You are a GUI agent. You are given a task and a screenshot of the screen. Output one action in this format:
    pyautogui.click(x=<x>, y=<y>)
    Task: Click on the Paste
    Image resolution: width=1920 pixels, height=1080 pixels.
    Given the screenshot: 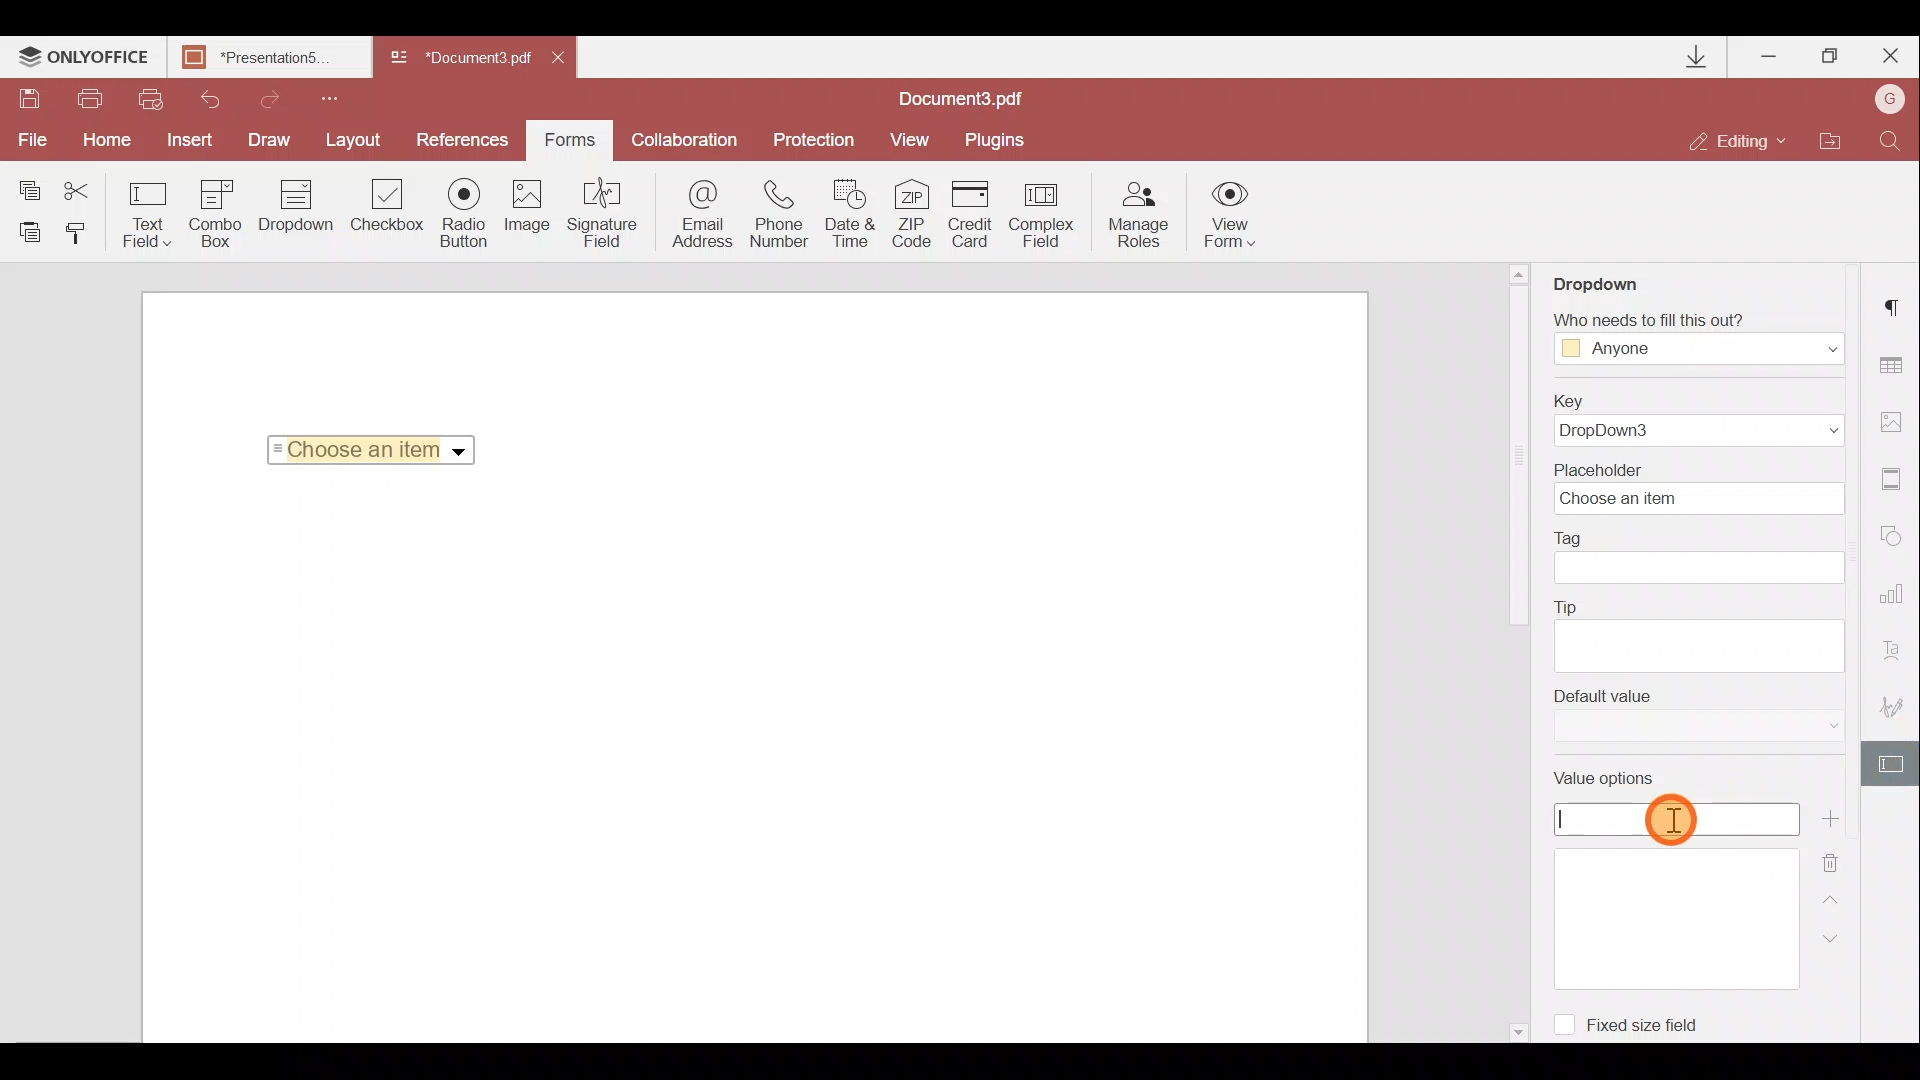 What is the action you would take?
    pyautogui.click(x=28, y=235)
    